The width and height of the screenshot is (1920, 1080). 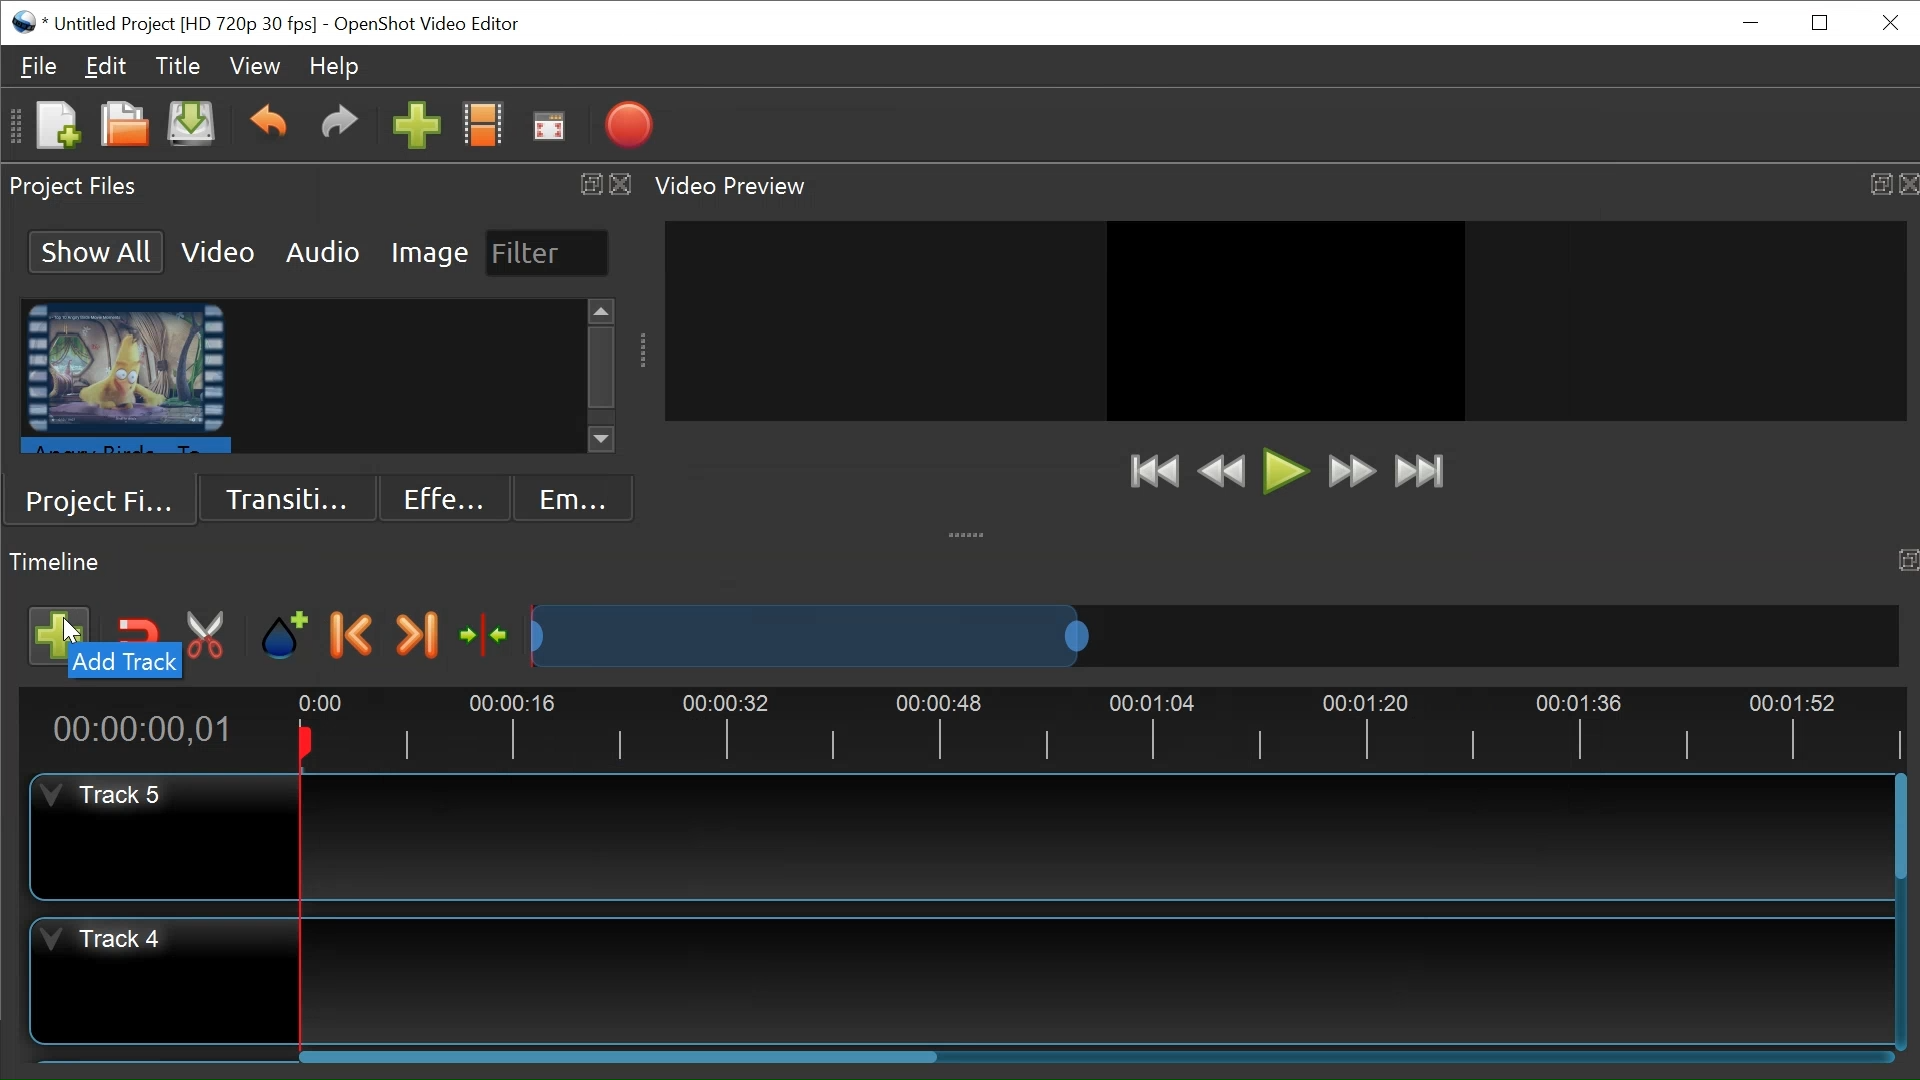 I want to click on Import Files, so click(x=416, y=123).